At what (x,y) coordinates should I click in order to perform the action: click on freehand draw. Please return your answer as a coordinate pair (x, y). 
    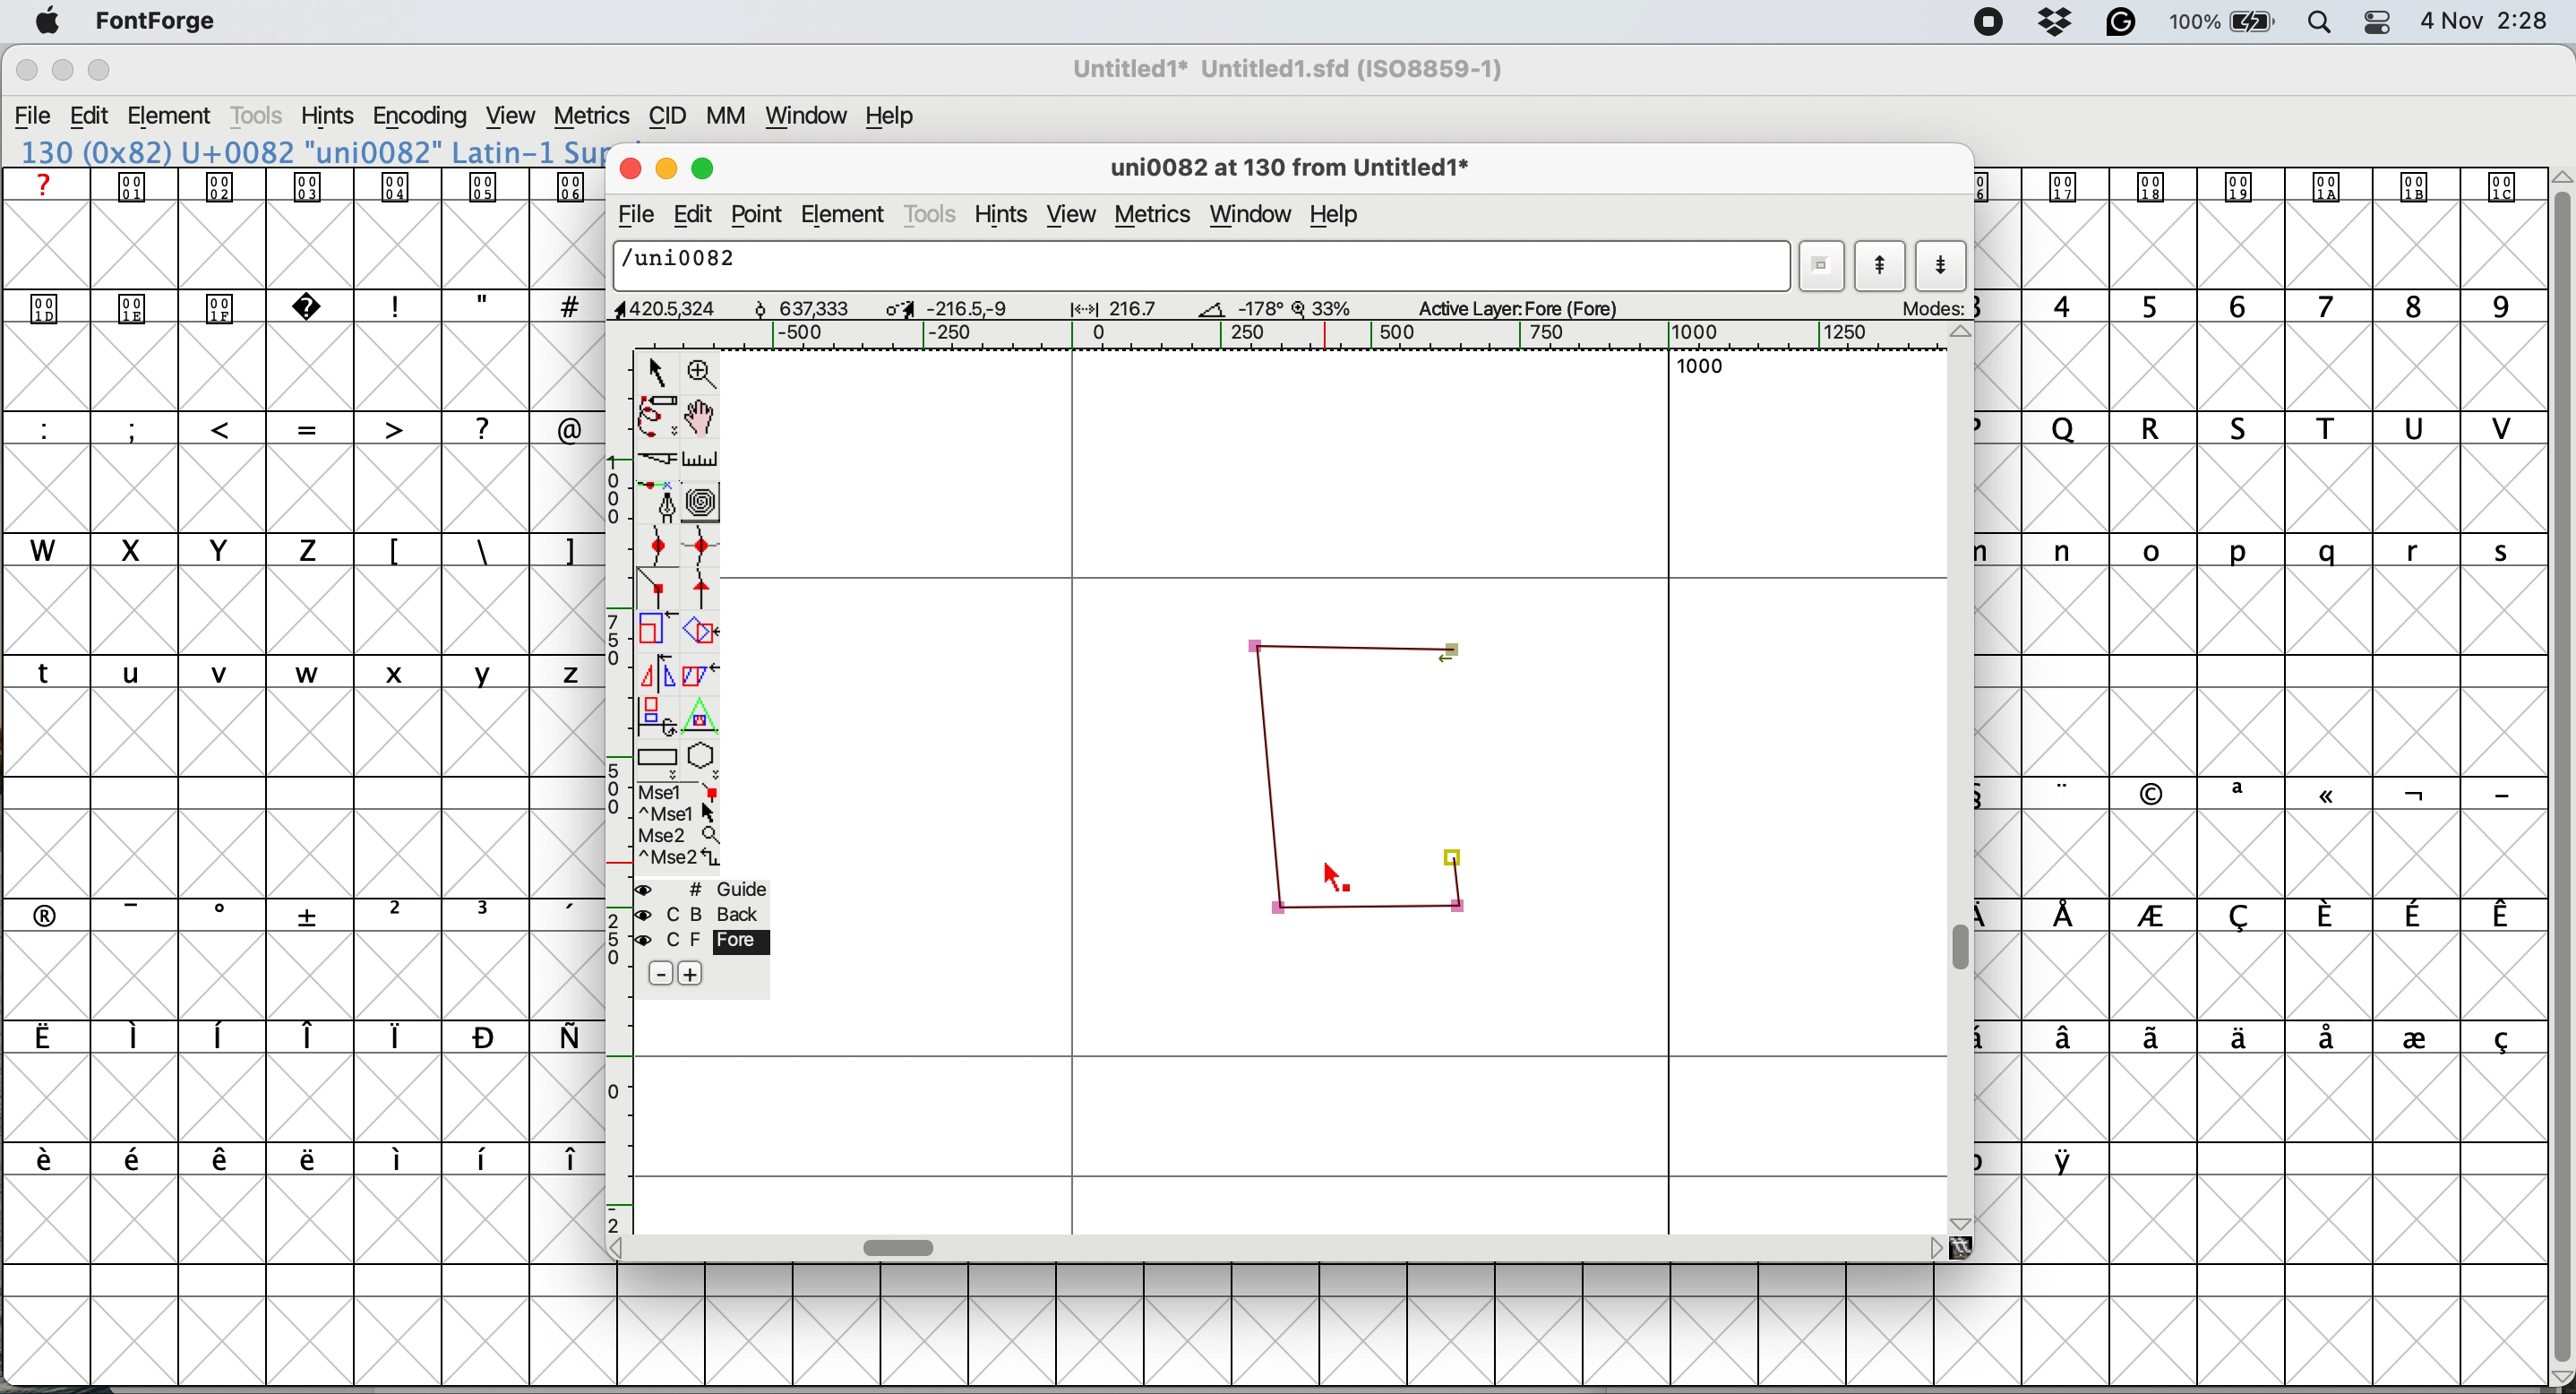
    Looking at the image, I should click on (660, 417).